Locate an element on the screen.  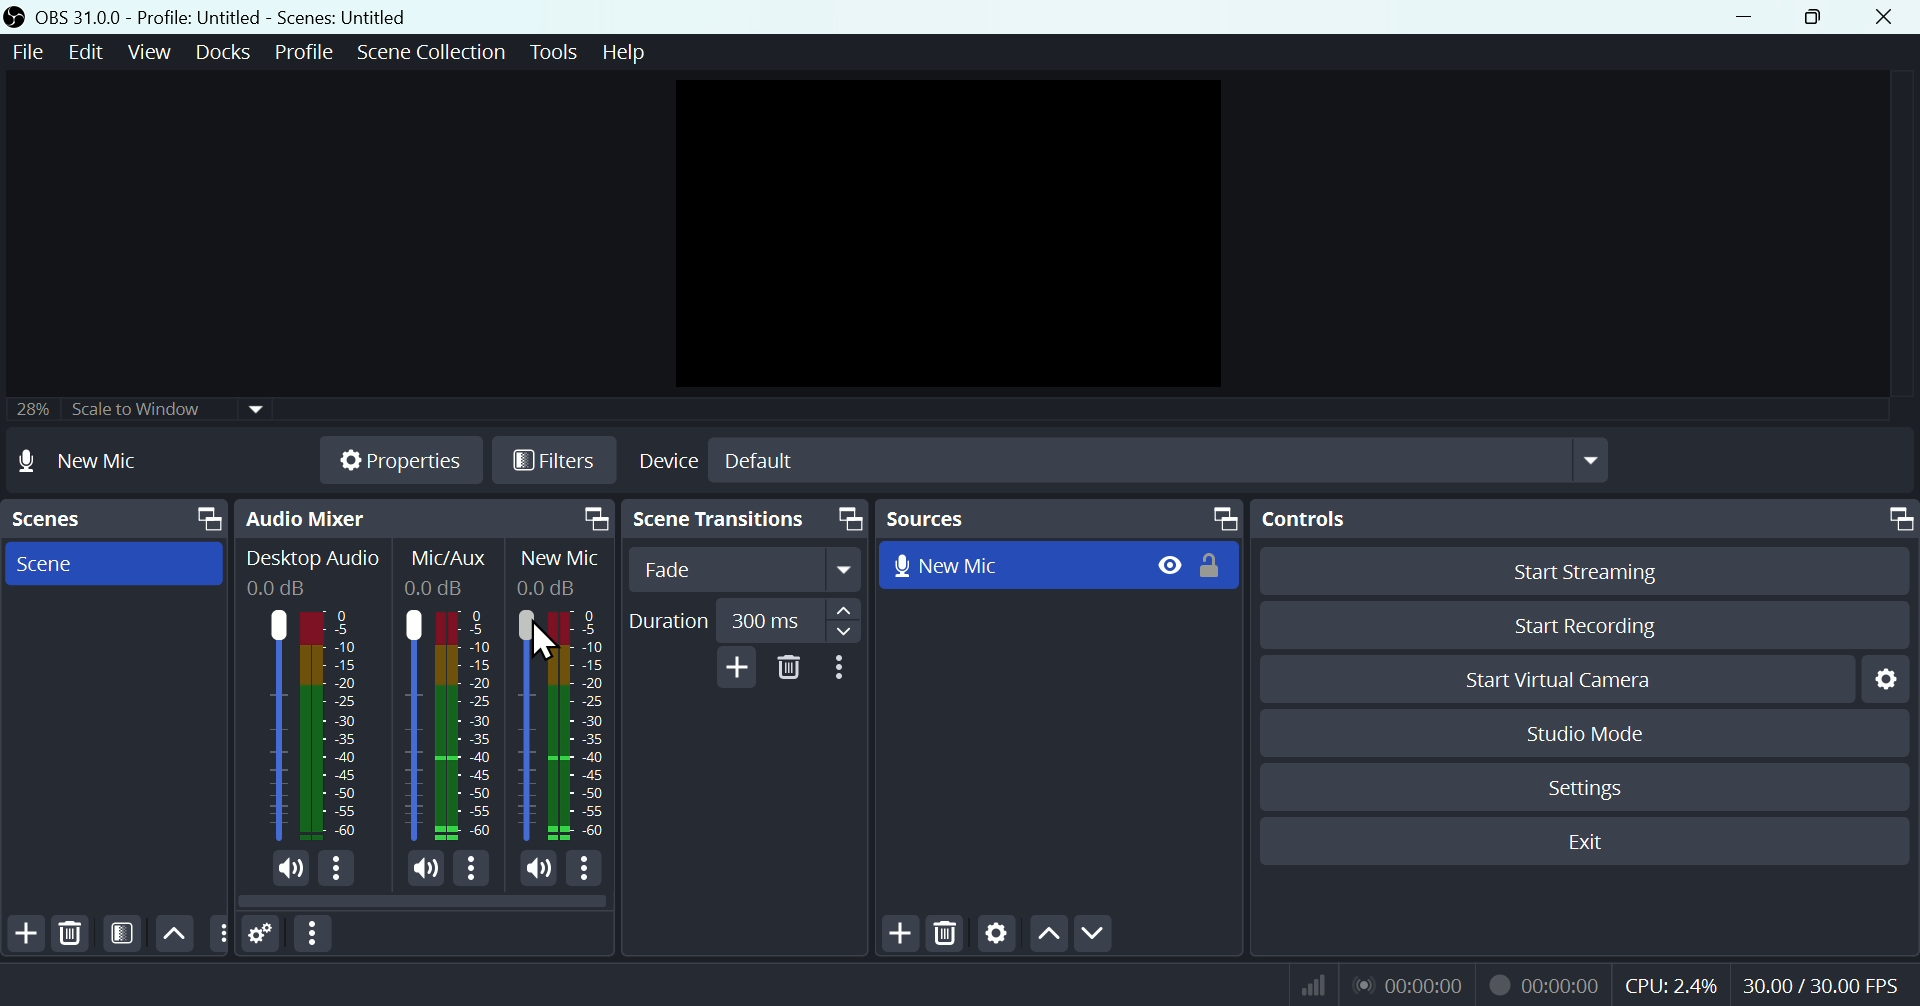
Tools is located at coordinates (557, 52).